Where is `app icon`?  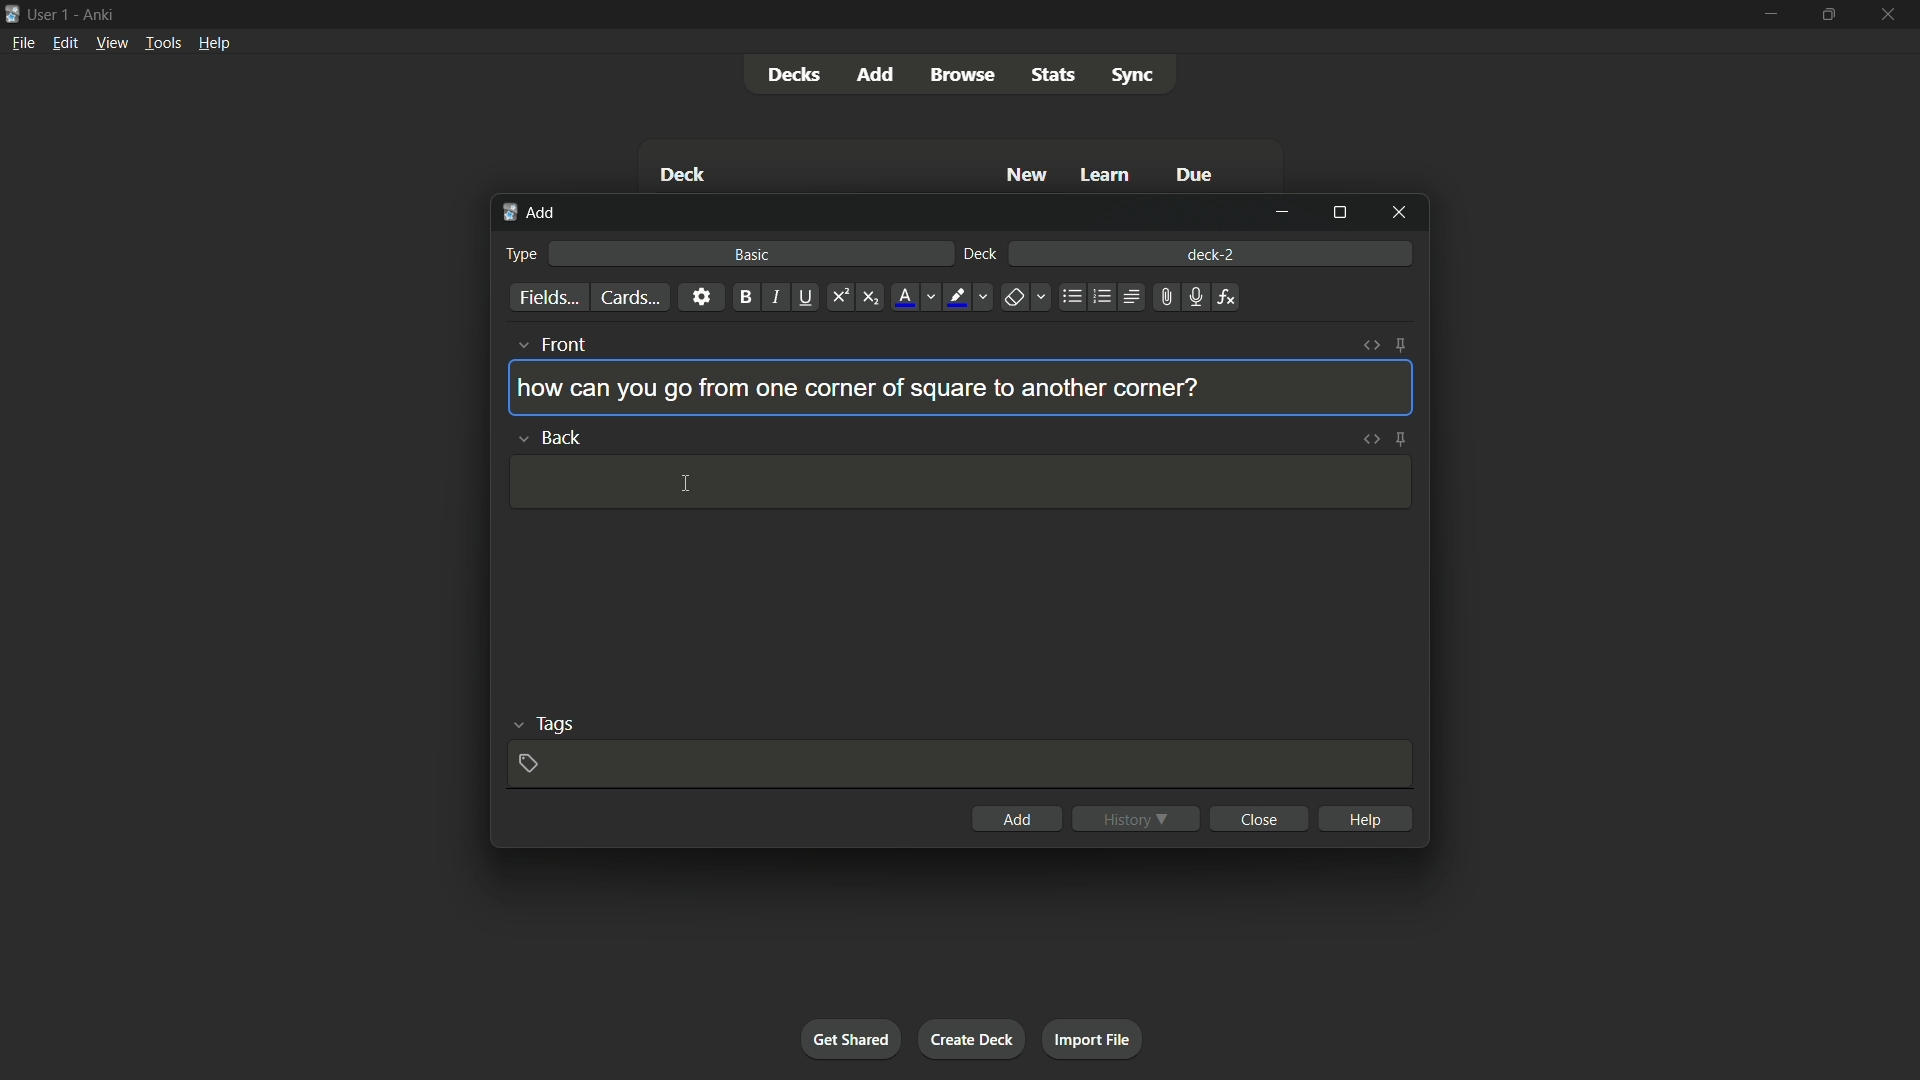 app icon is located at coordinates (11, 15).